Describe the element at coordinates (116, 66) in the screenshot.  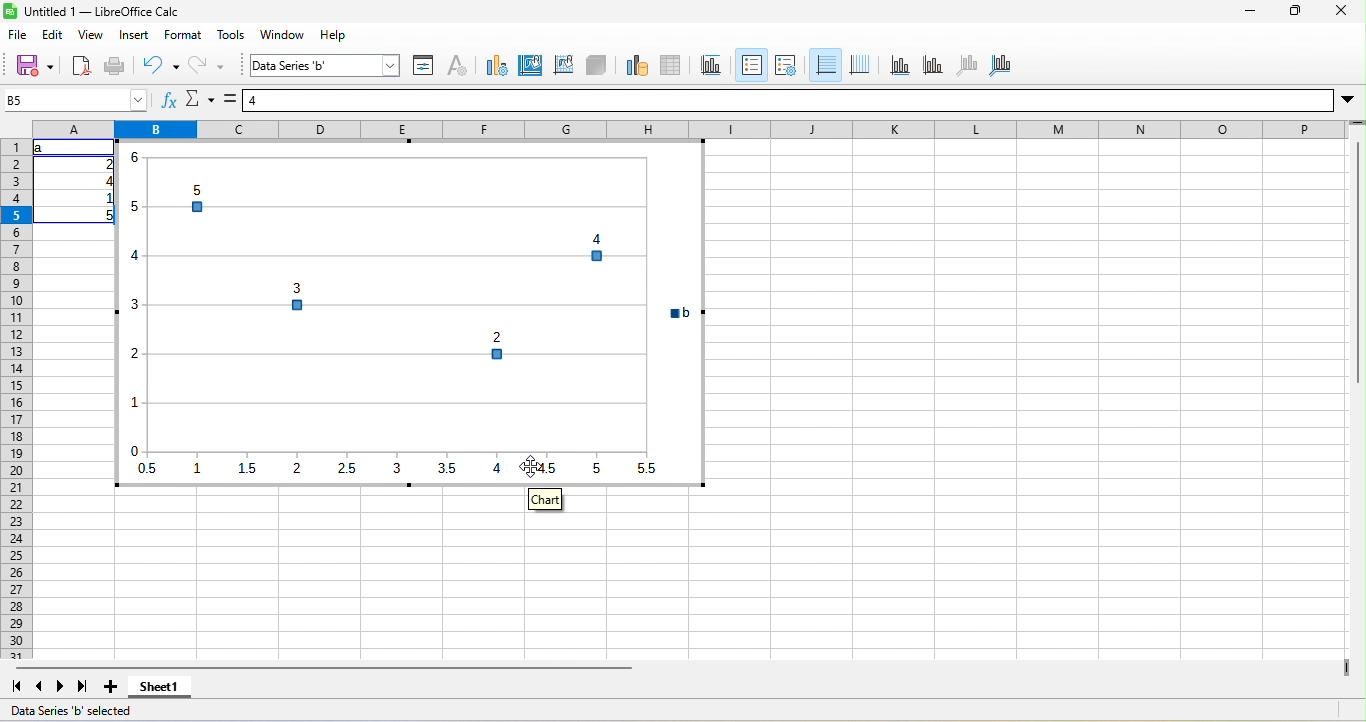
I see `print` at that location.